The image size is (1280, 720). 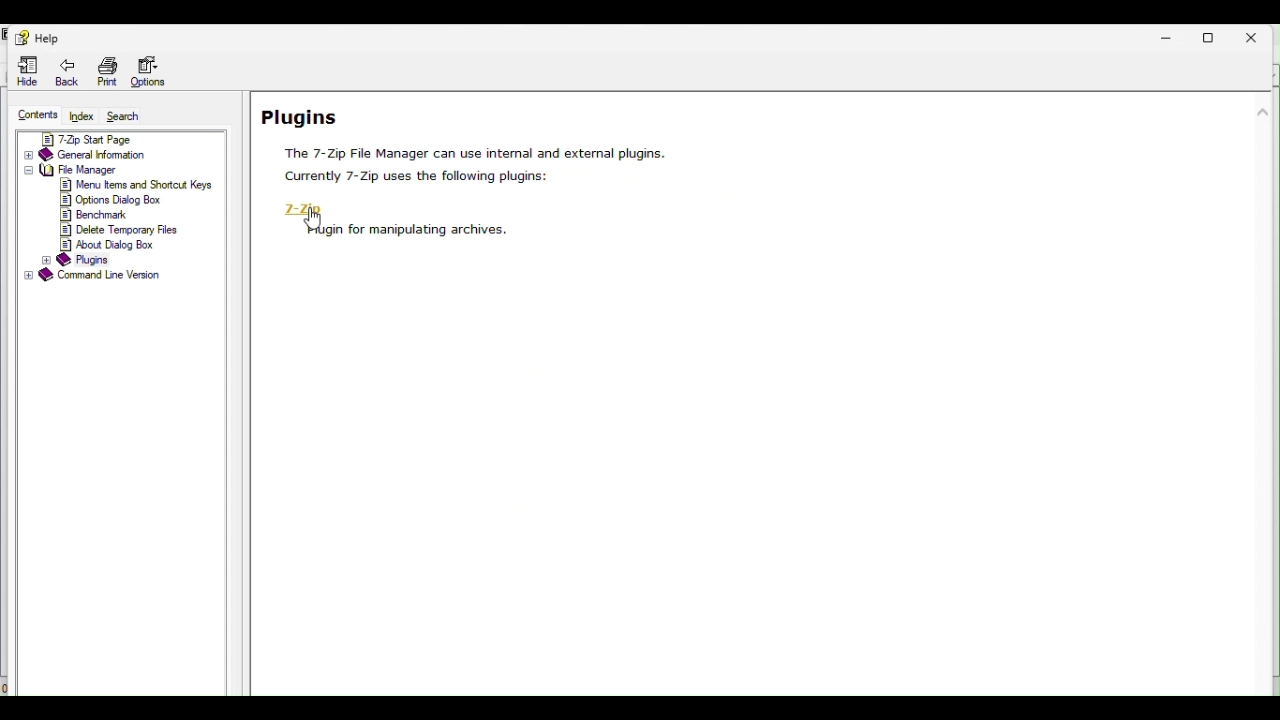 I want to click on Content, so click(x=32, y=114).